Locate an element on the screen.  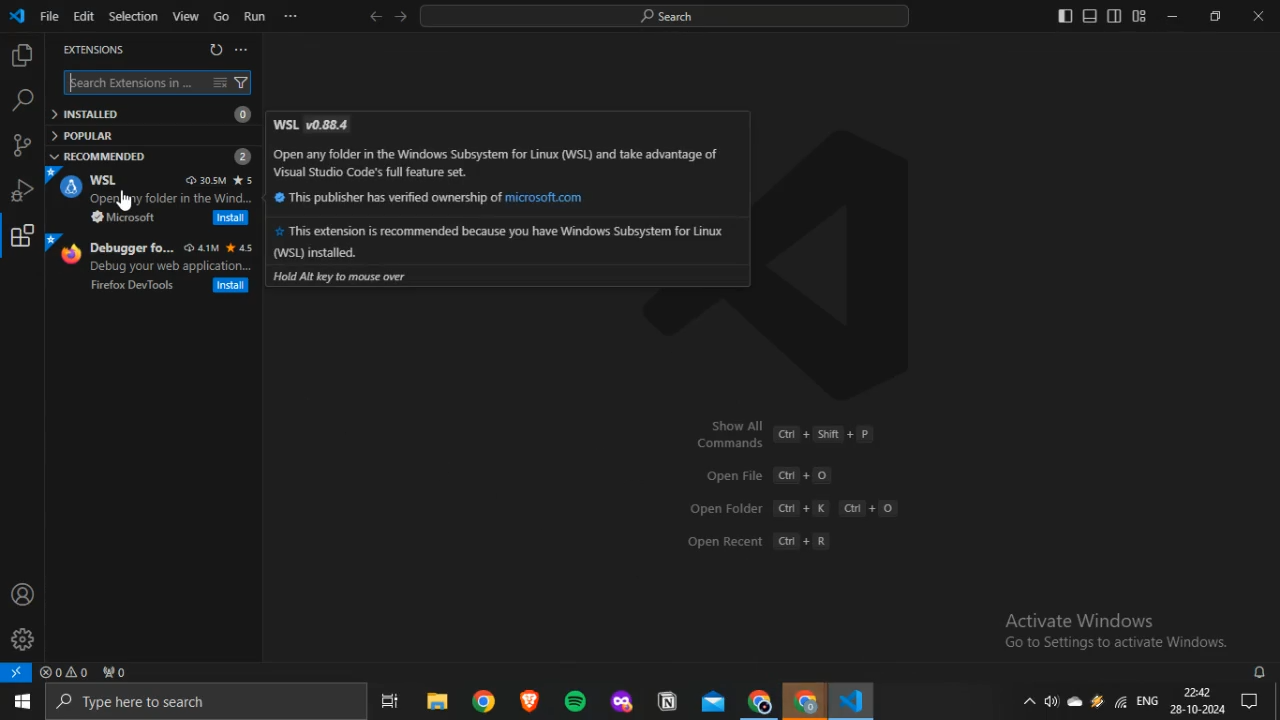
search is located at coordinates (22, 101).